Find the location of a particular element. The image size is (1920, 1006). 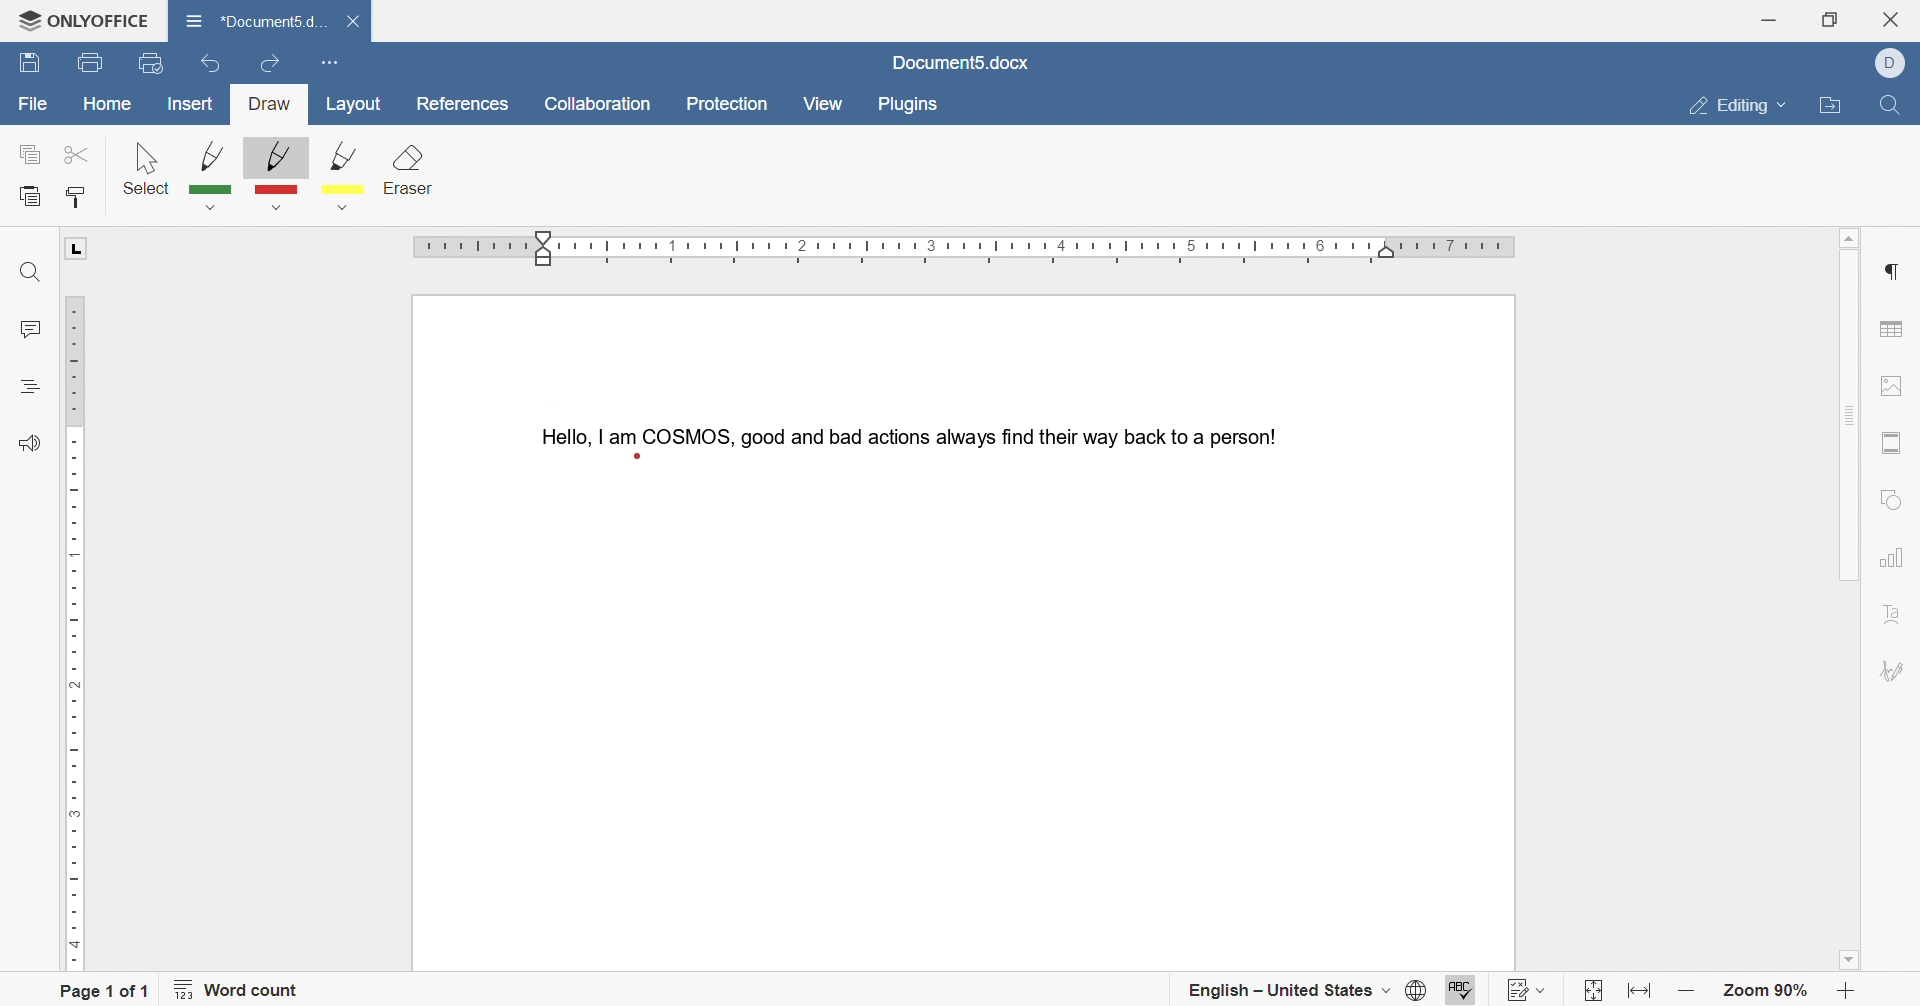

home is located at coordinates (109, 103).